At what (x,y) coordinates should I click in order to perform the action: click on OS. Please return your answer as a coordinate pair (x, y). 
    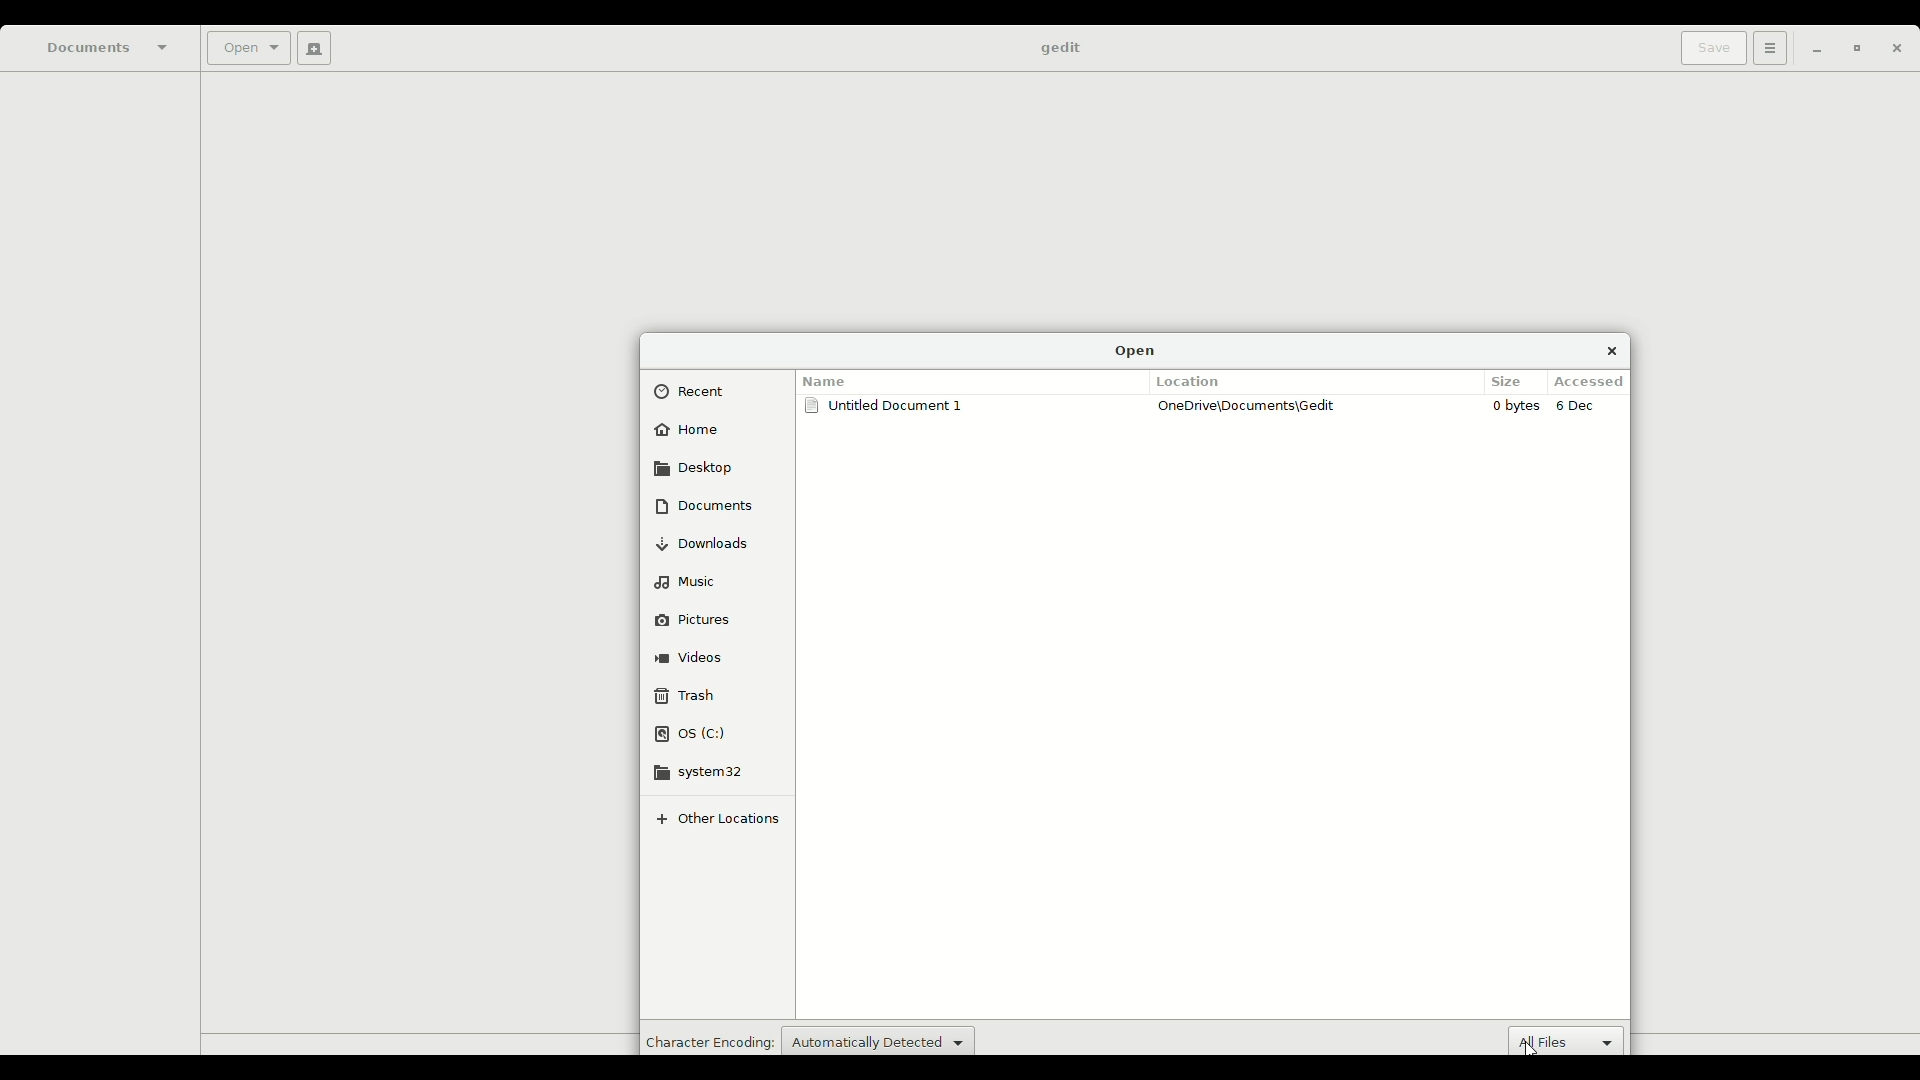
    Looking at the image, I should click on (693, 734).